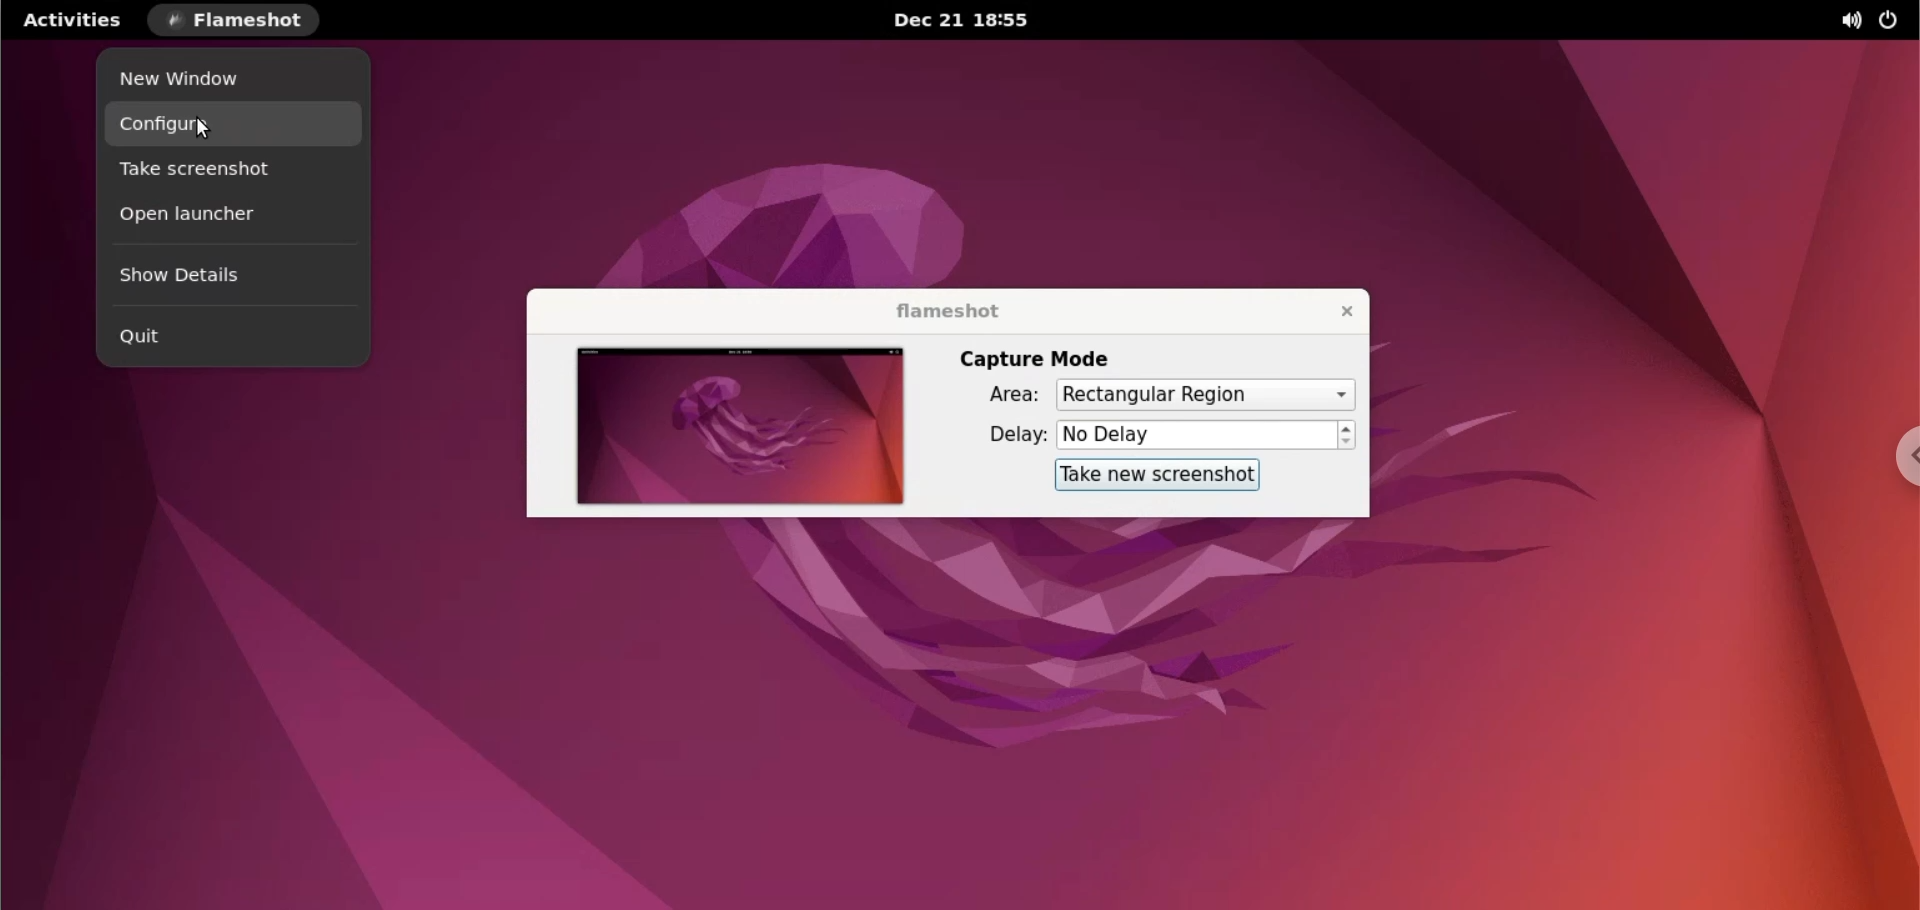  Describe the element at coordinates (730, 428) in the screenshot. I see `screenshot preview` at that location.